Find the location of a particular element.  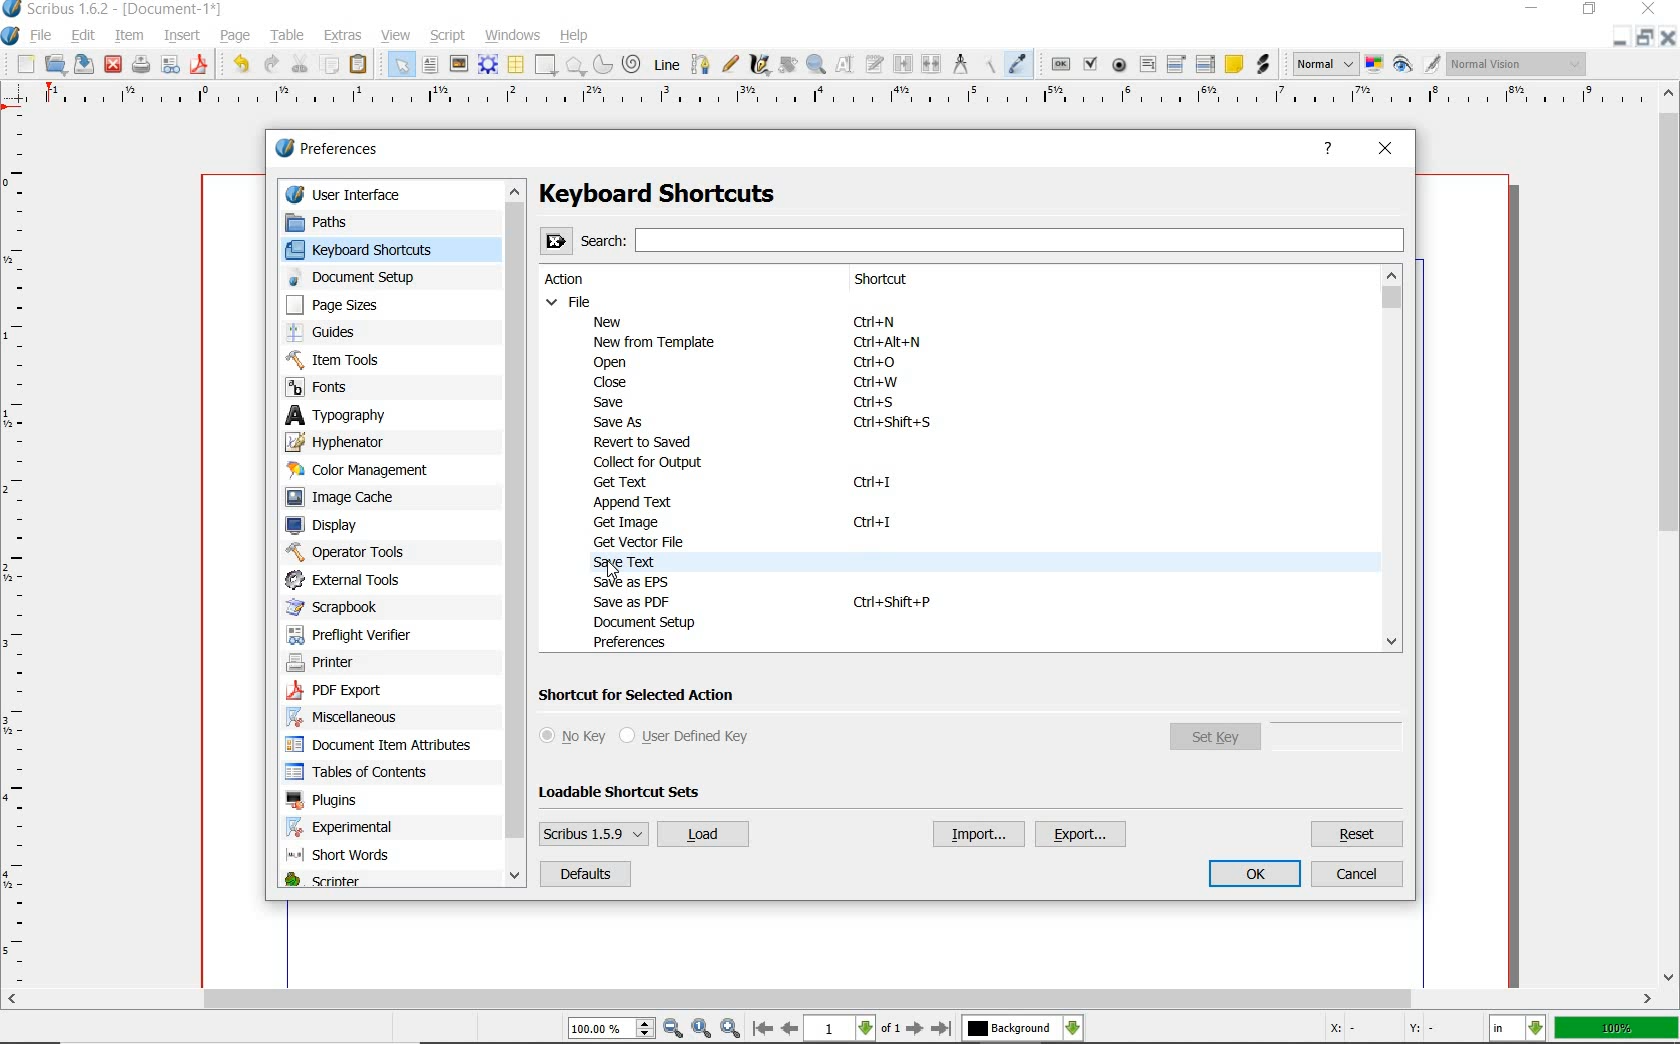

pdf check box is located at coordinates (1090, 63).